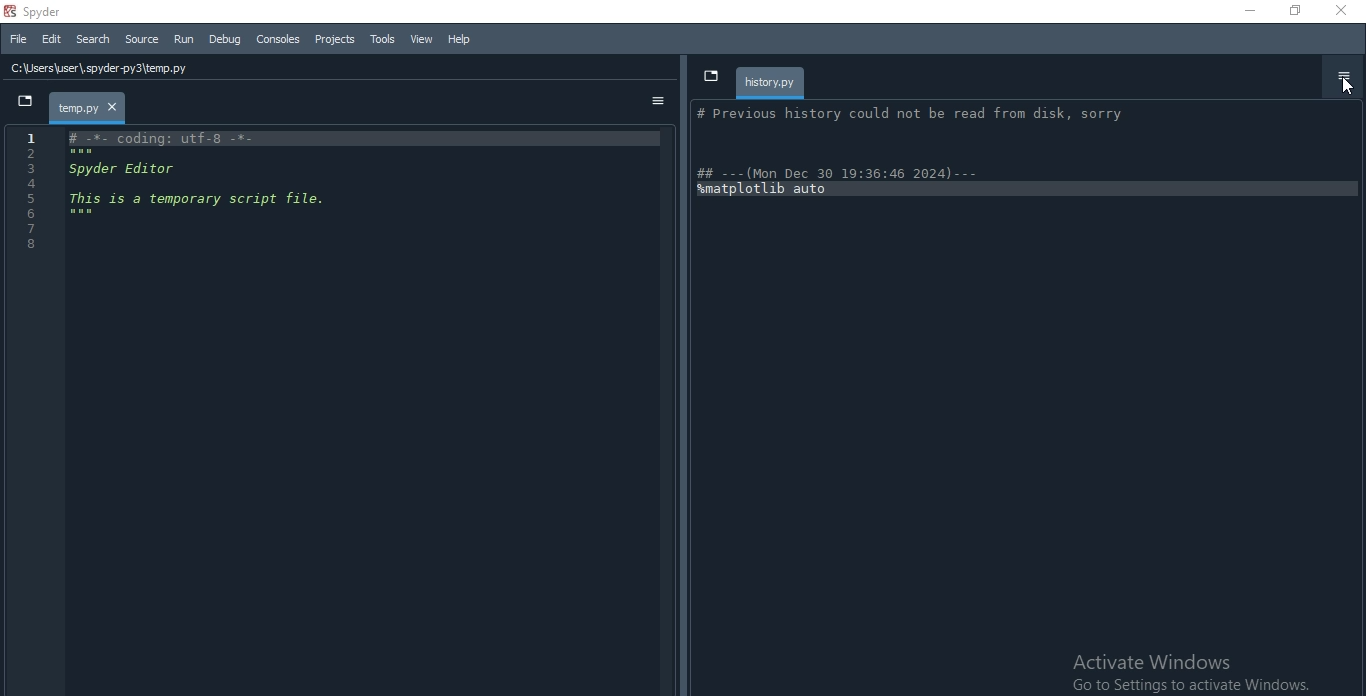 This screenshot has height=696, width=1366. I want to click on C:\Users\user\, spyder-py3\temp.py, so click(113, 68).